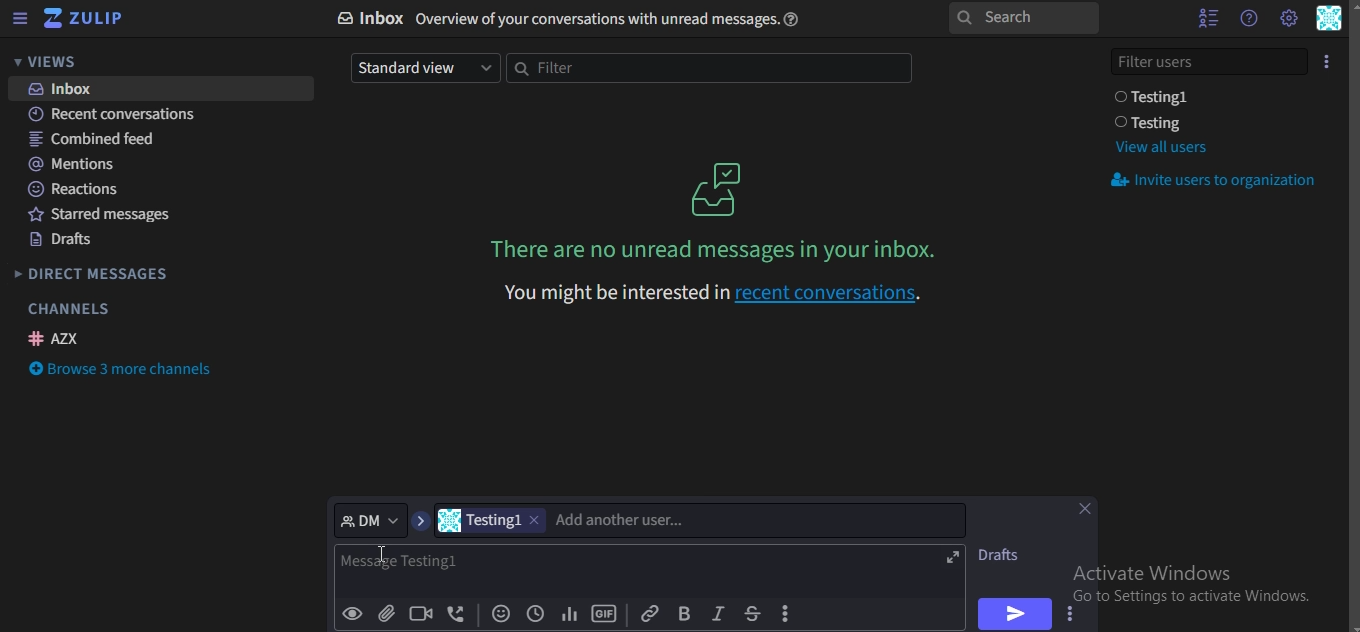 The width and height of the screenshot is (1360, 632). Describe the element at coordinates (57, 338) in the screenshot. I see `AZX` at that location.